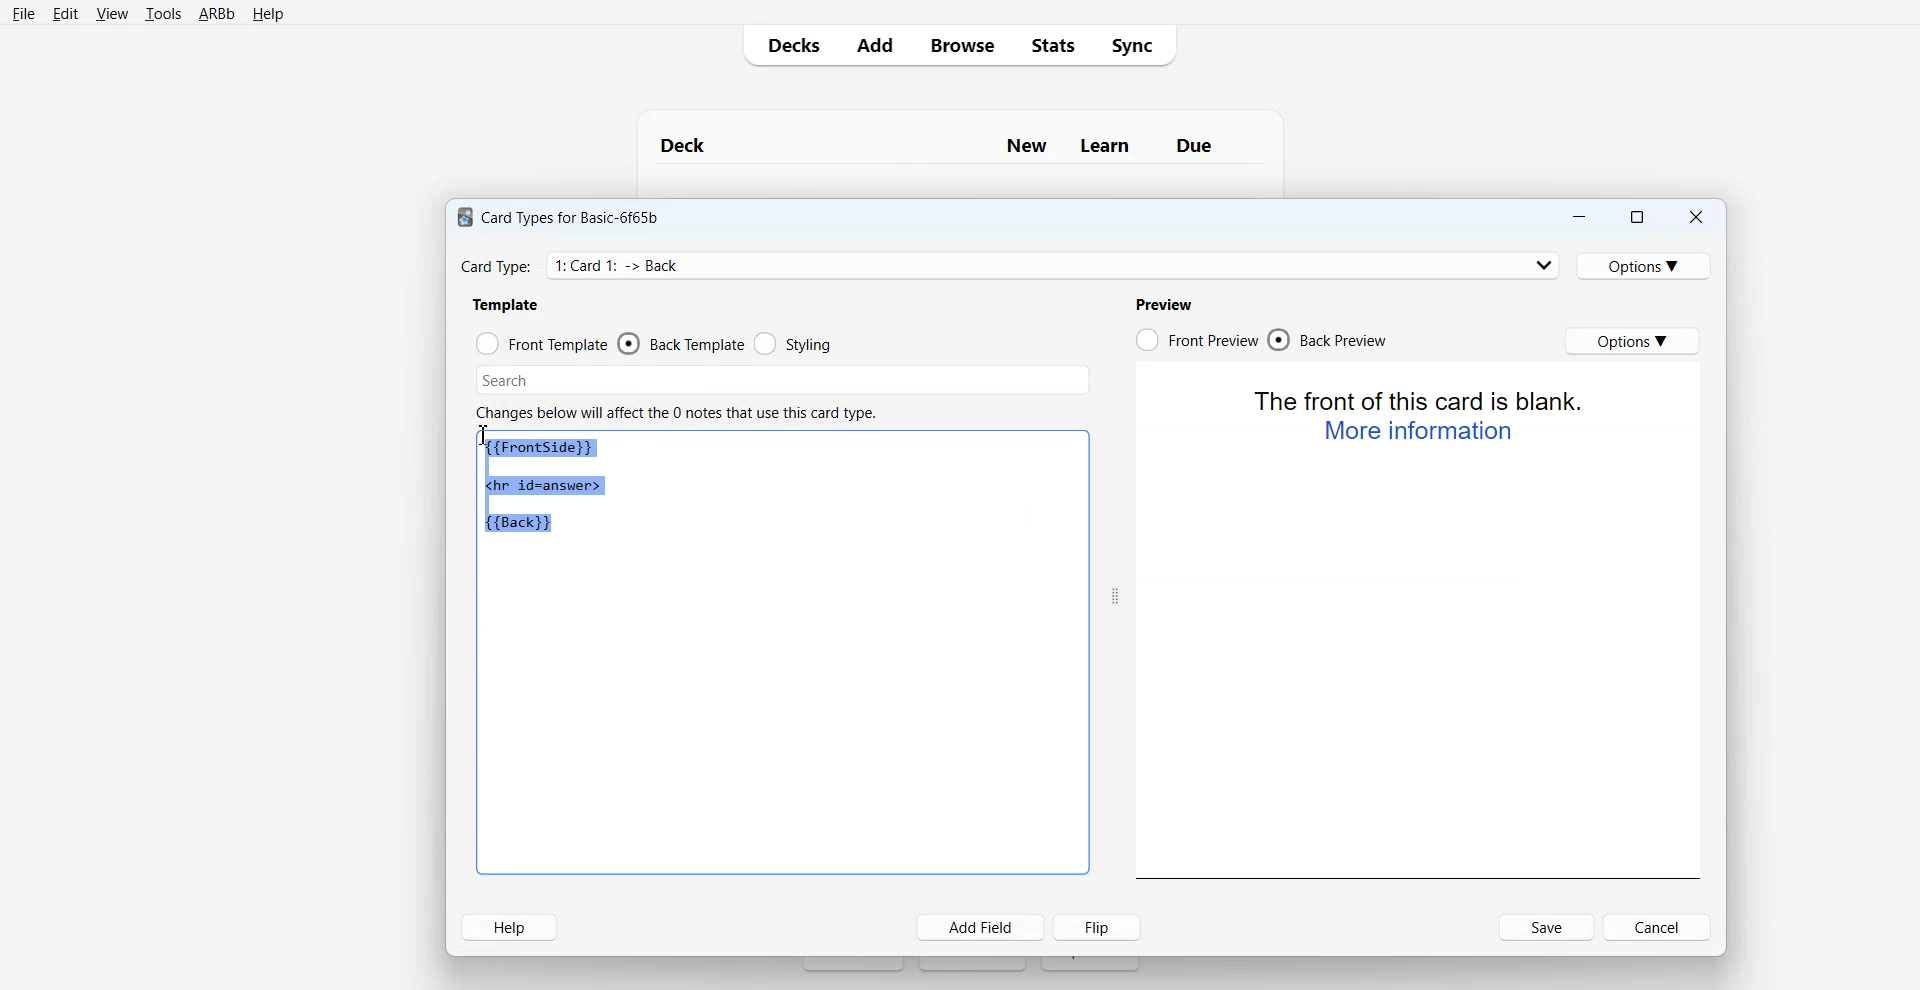 The height and width of the screenshot is (990, 1920). I want to click on Text 1, so click(558, 485).